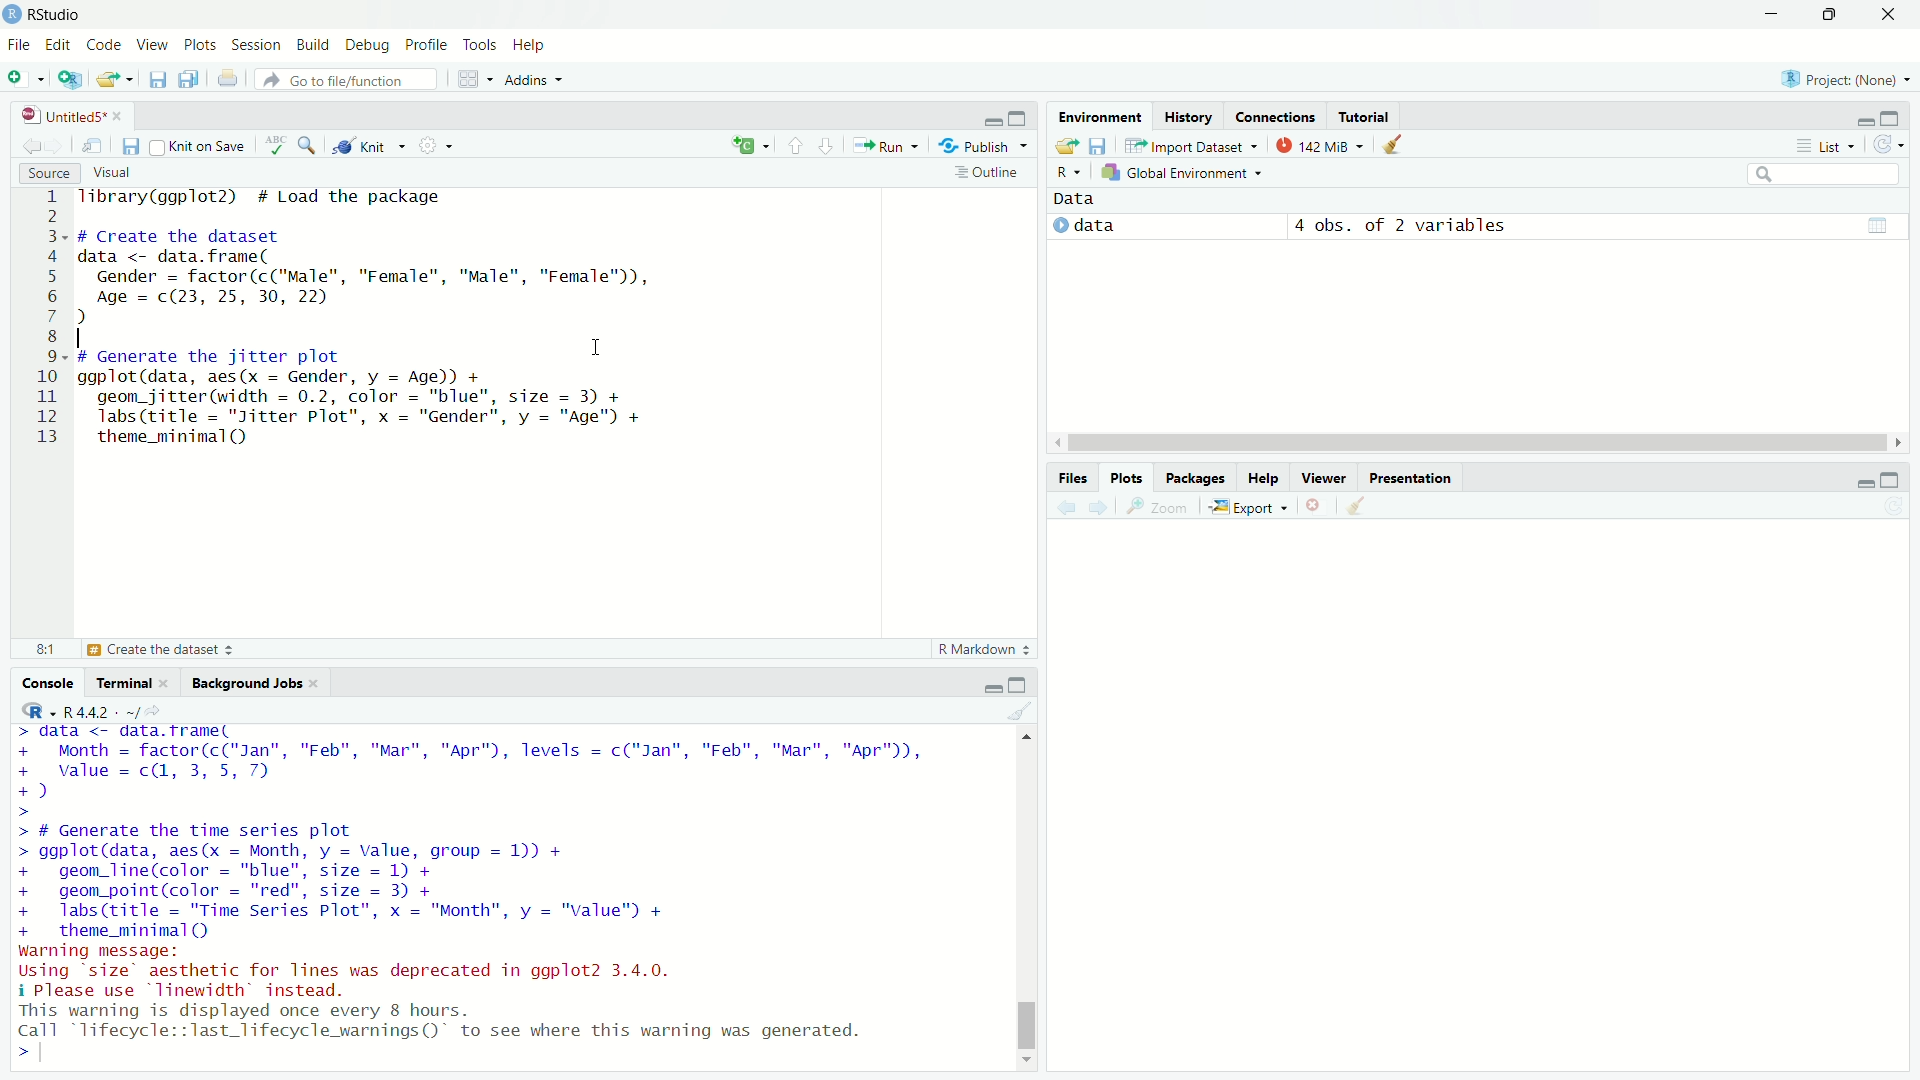 The width and height of the screenshot is (1920, 1080). What do you see at coordinates (428, 43) in the screenshot?
I see `profile` at bounding box center [428, 43].